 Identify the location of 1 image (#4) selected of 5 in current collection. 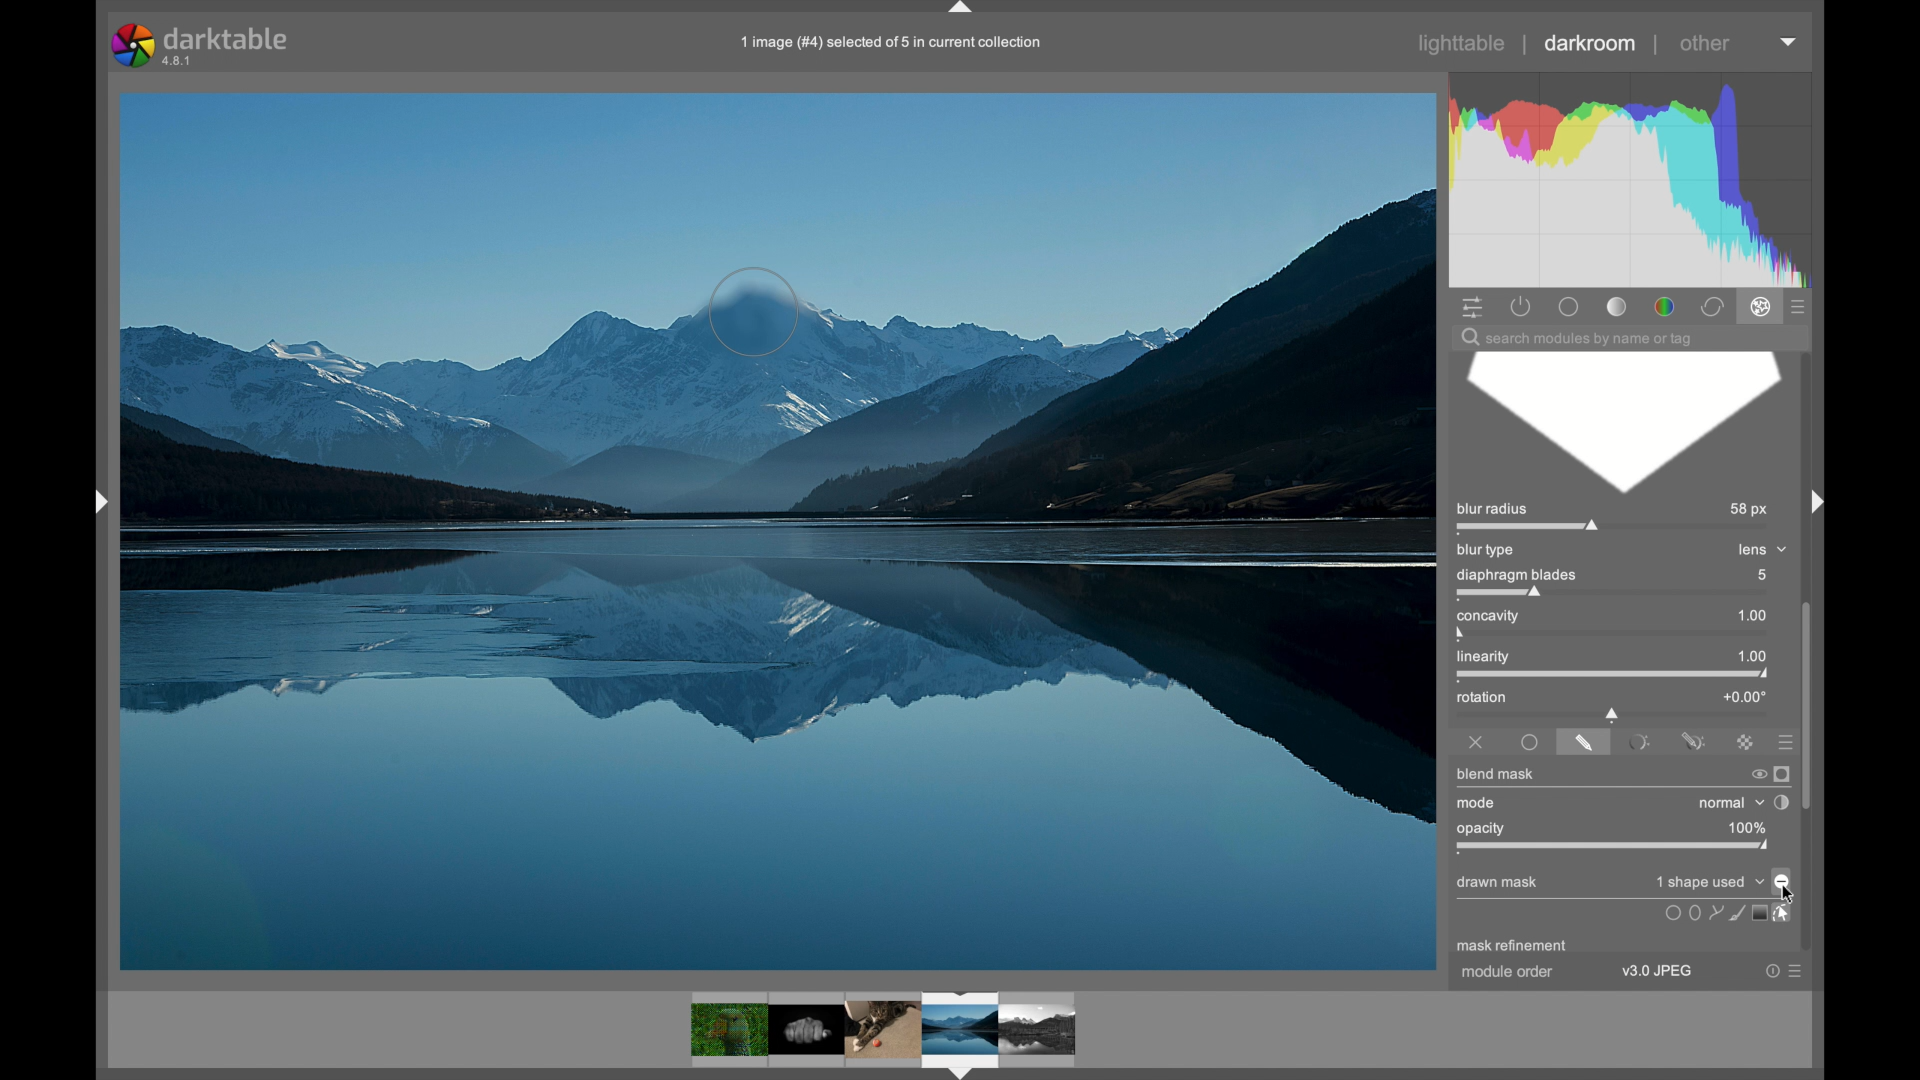
(891, 39).